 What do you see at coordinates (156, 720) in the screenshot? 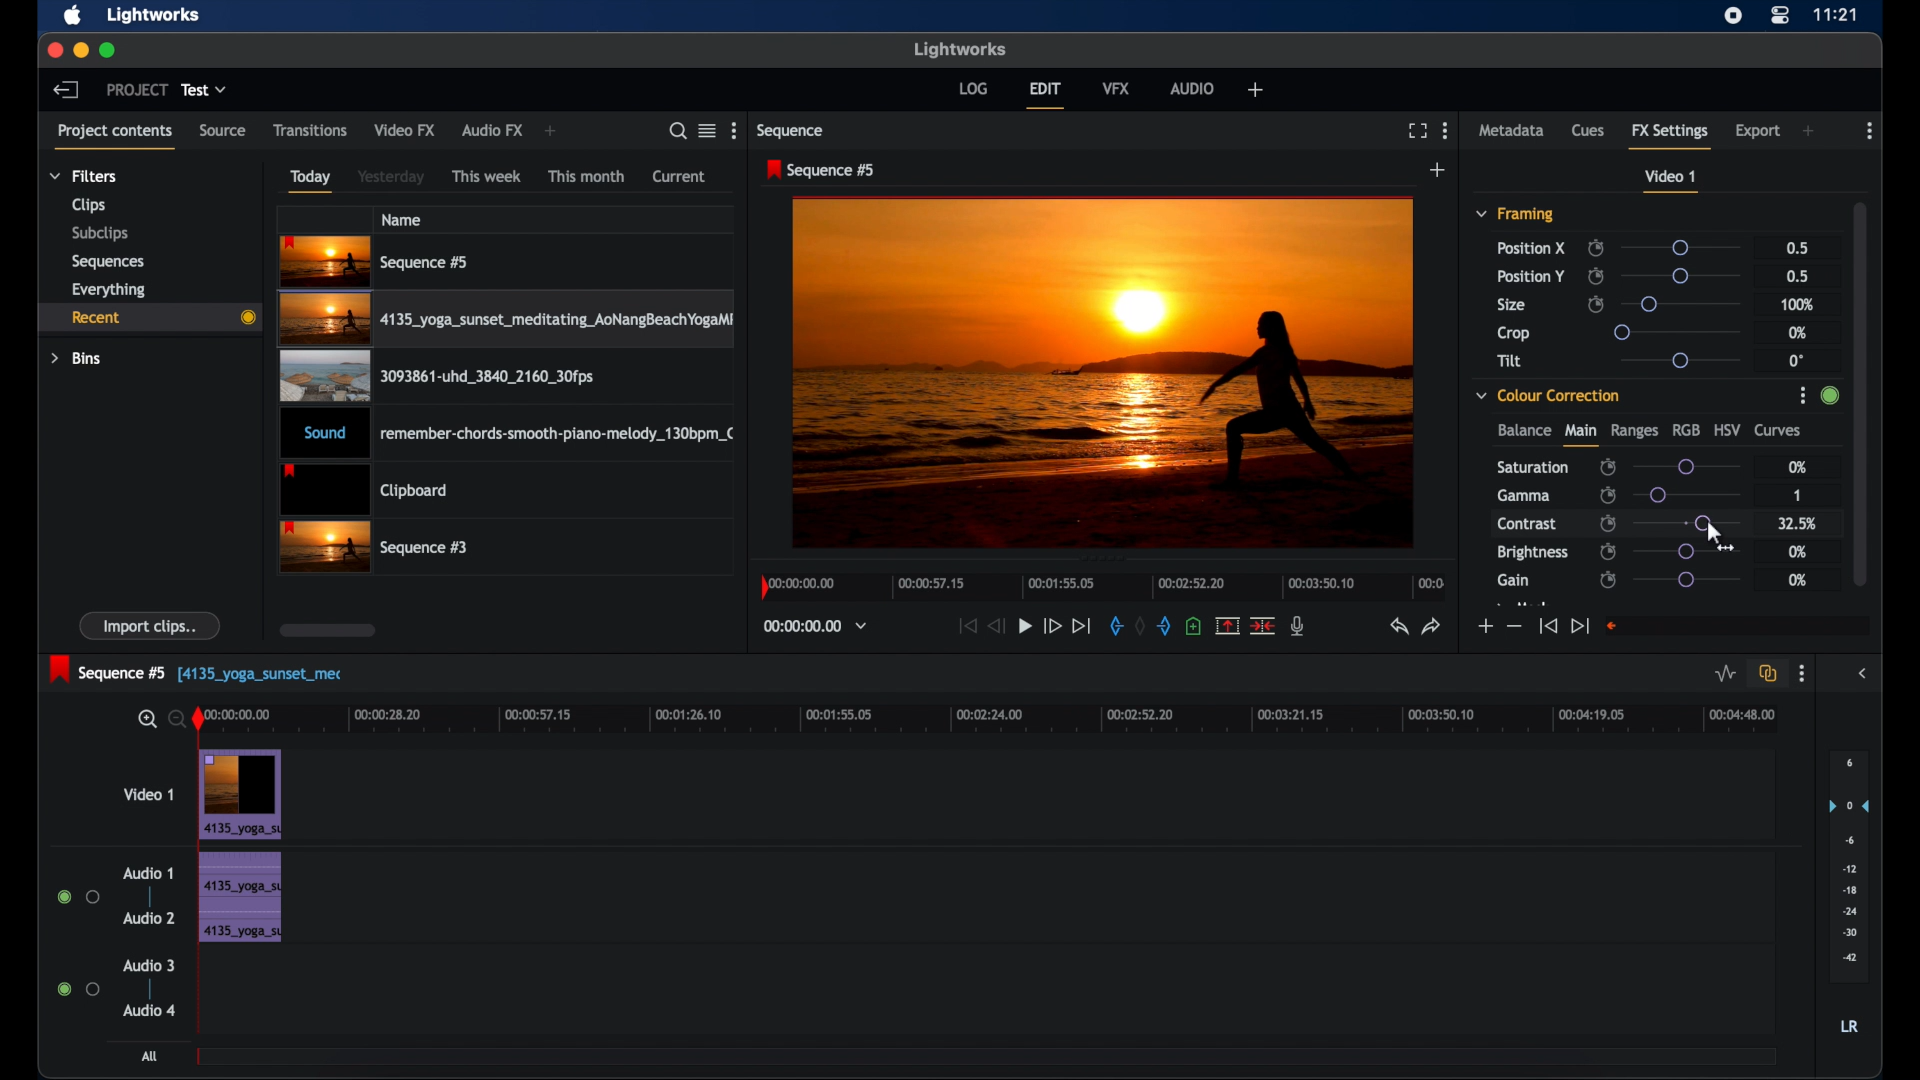
I see `zoom` at bounding box center [156, 720].